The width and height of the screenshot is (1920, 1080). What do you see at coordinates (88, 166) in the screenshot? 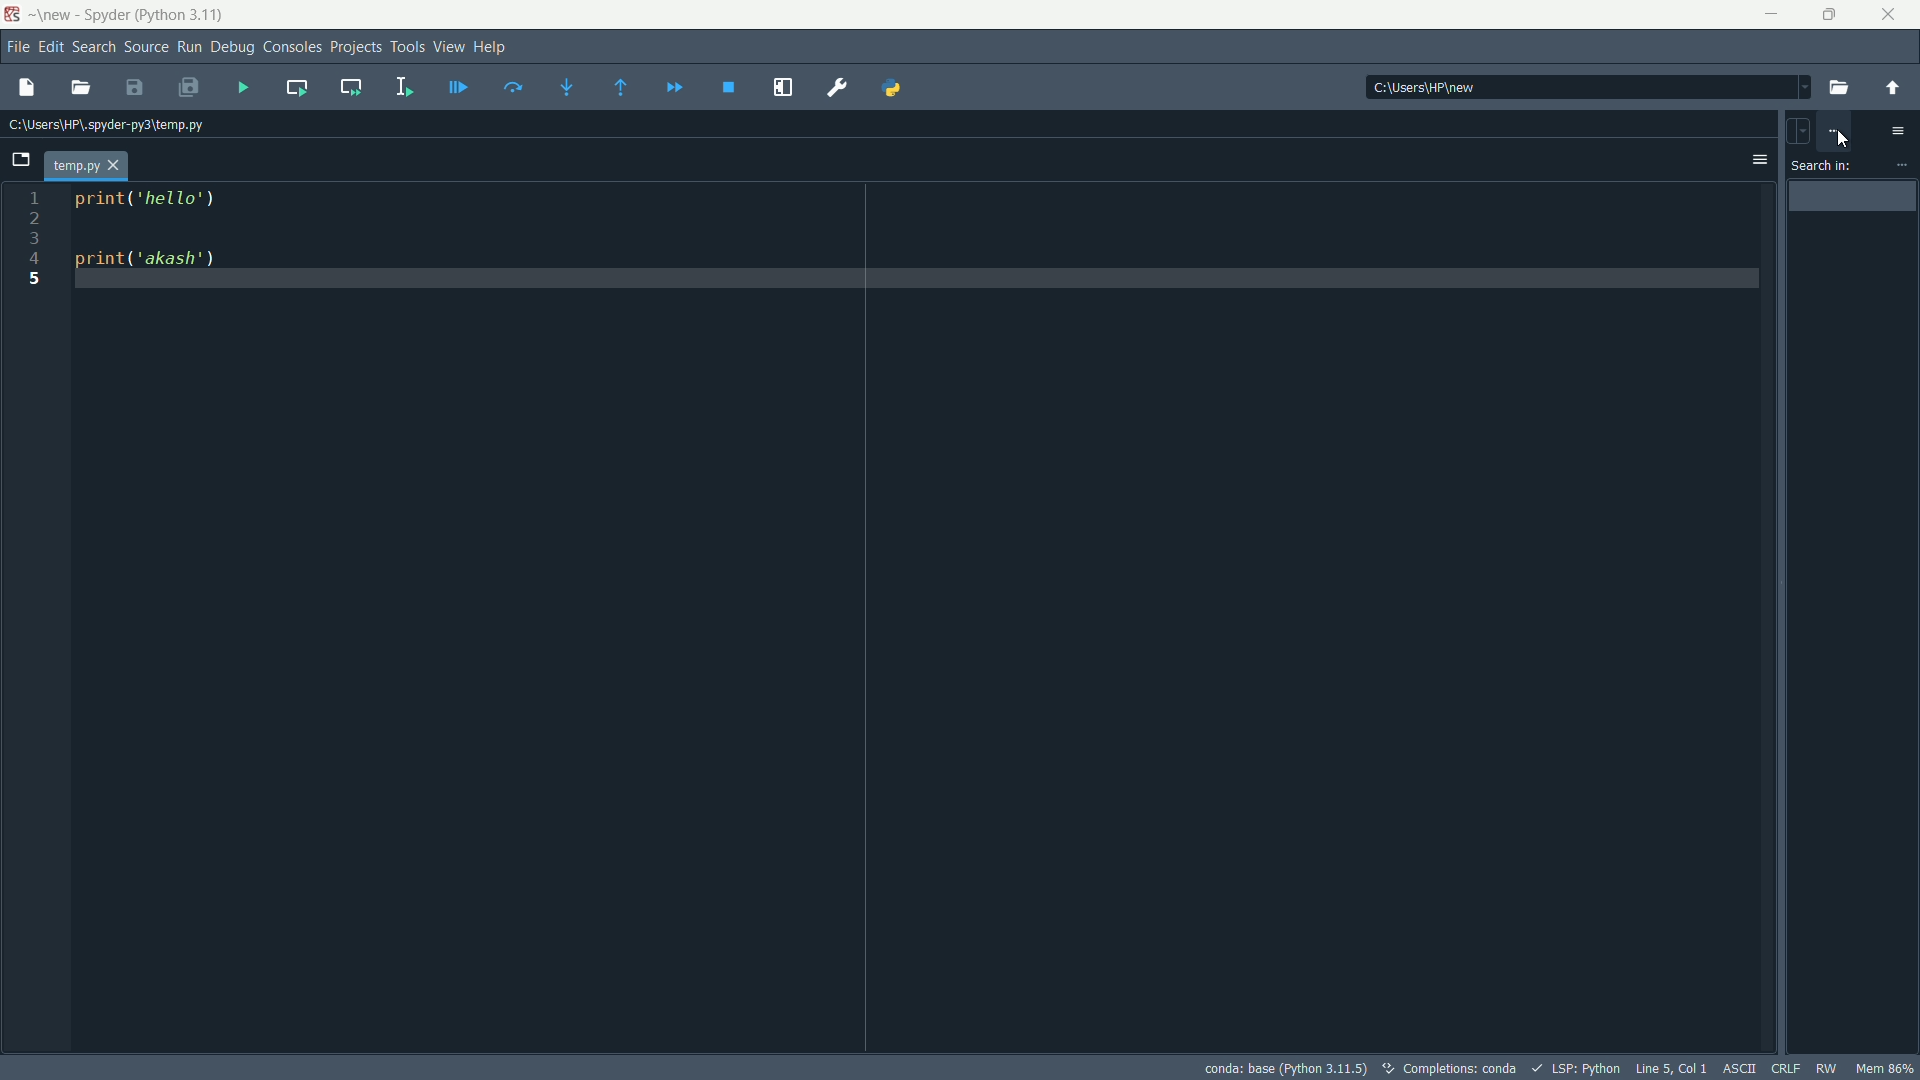
I see `temp.py ` at bounding box center [88, 166].